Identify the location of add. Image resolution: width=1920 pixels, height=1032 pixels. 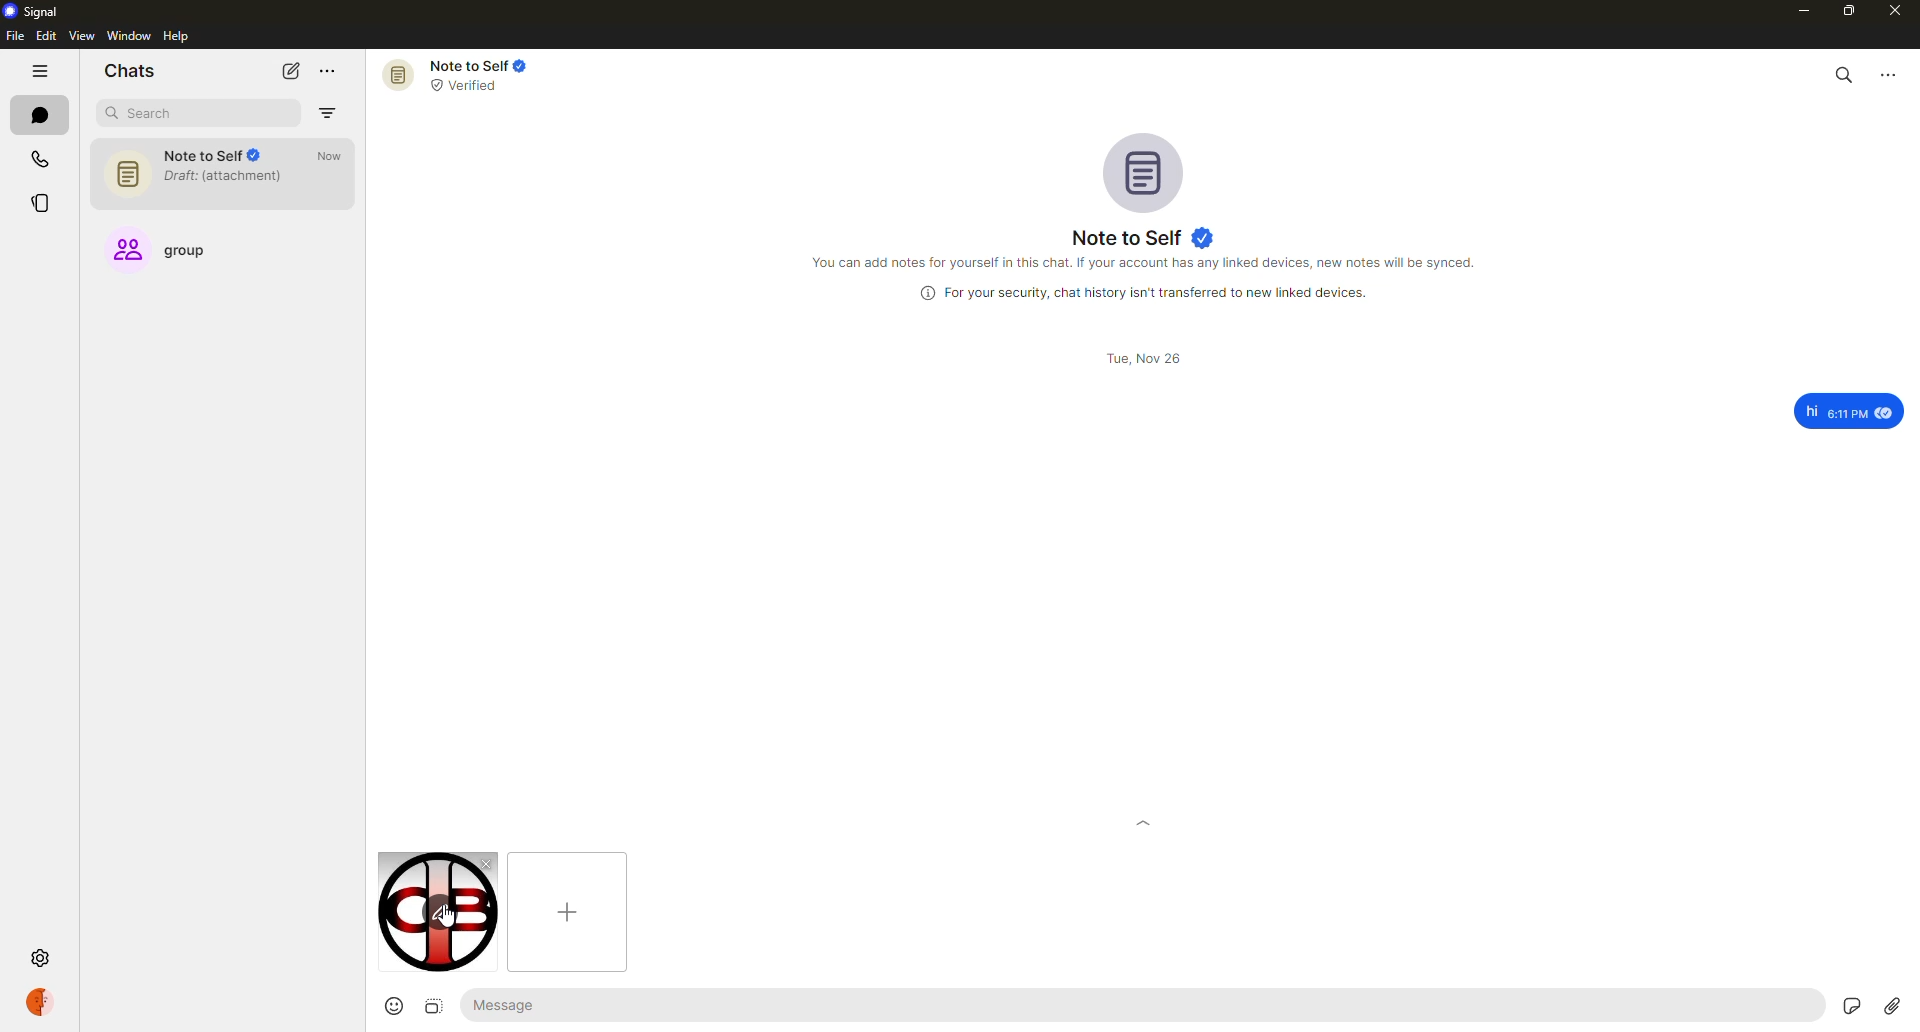
(565, 910).